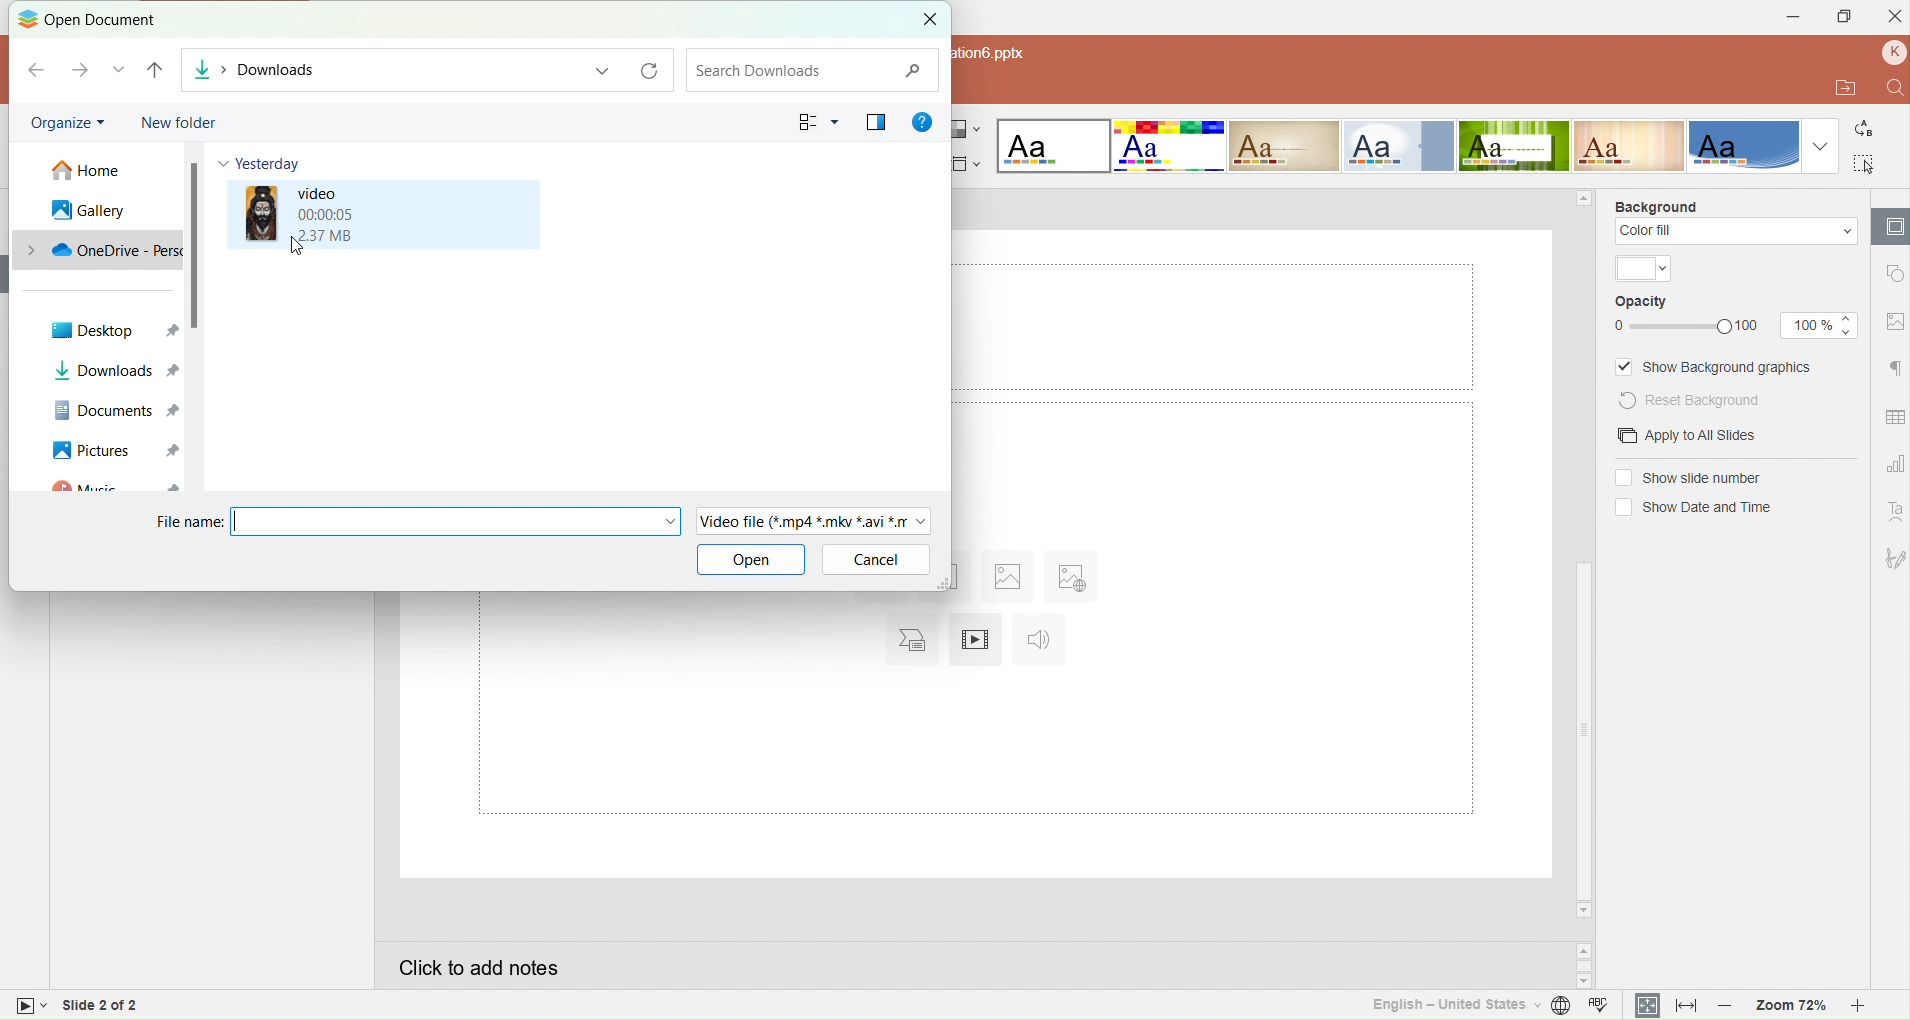 Image resolution: width=1910 pixels, height=1020 pixels. I want to click on Show the previous pane, so click(878, 121).